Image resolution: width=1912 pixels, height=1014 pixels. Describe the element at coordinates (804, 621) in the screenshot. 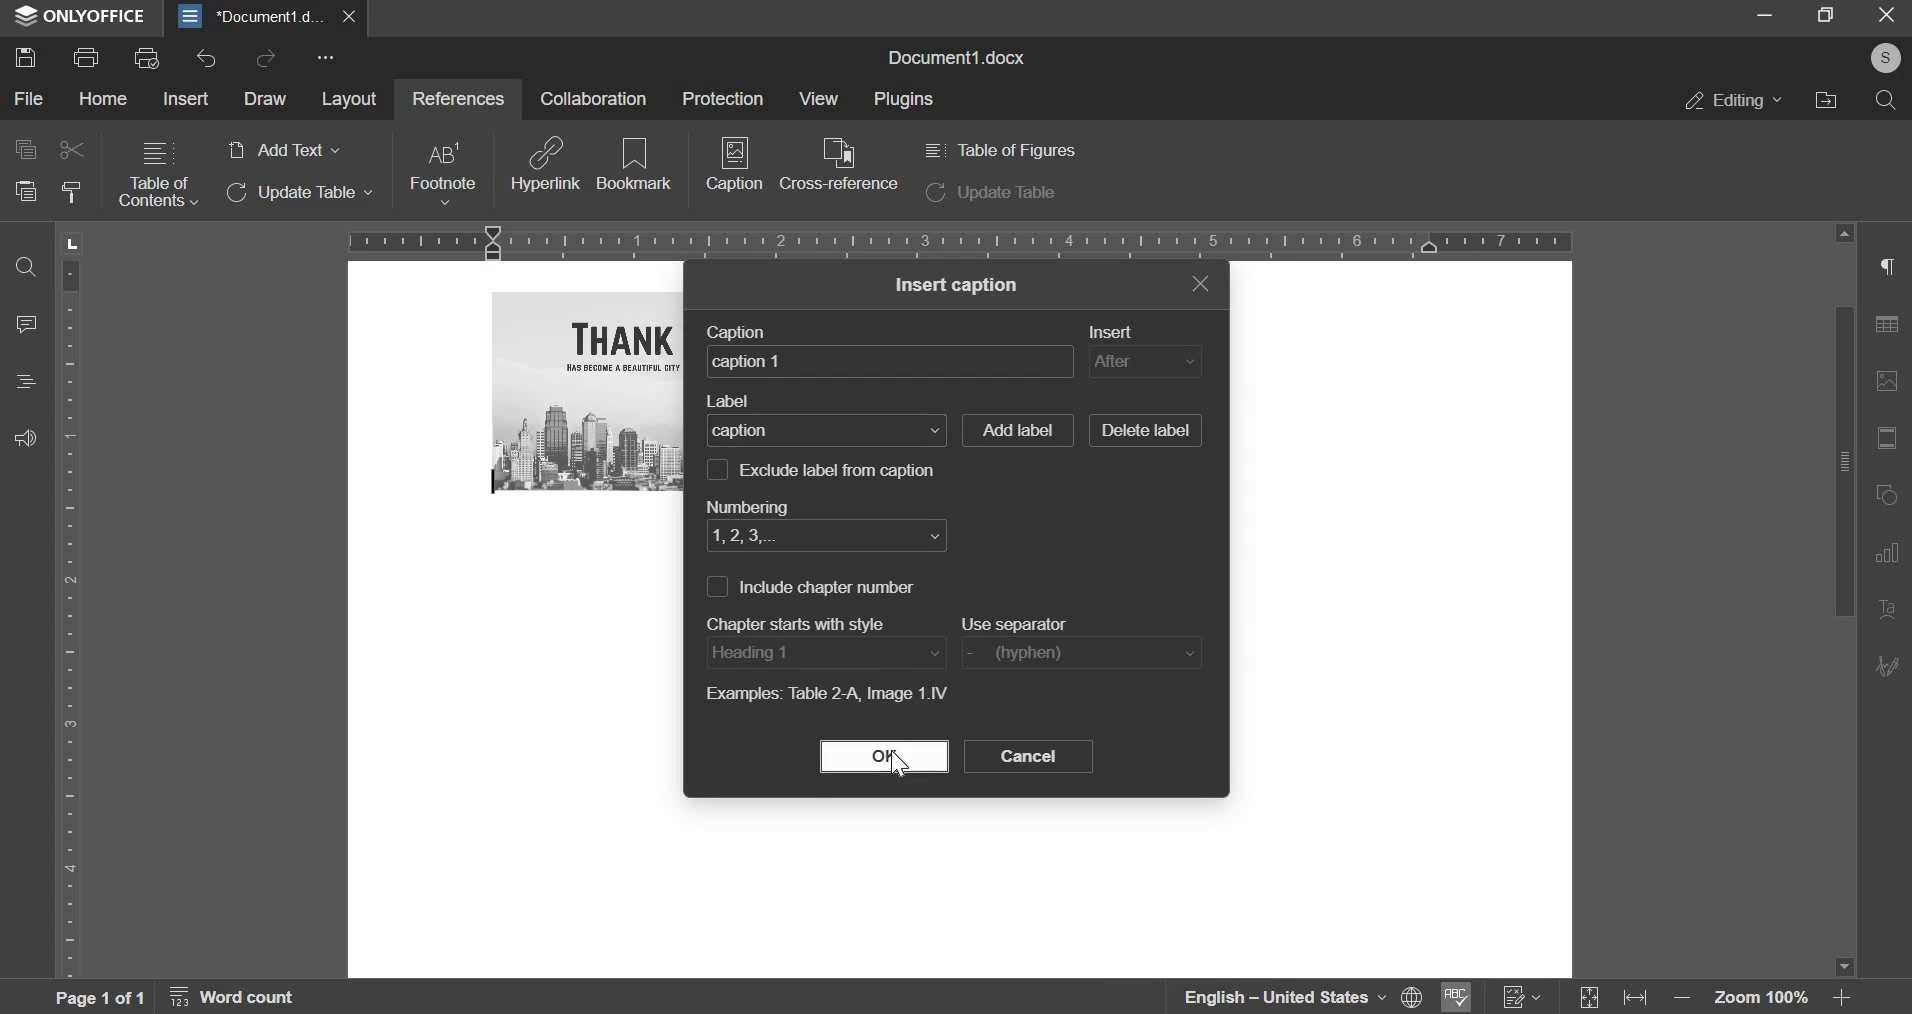

I see `chapter starts with style` at that location.